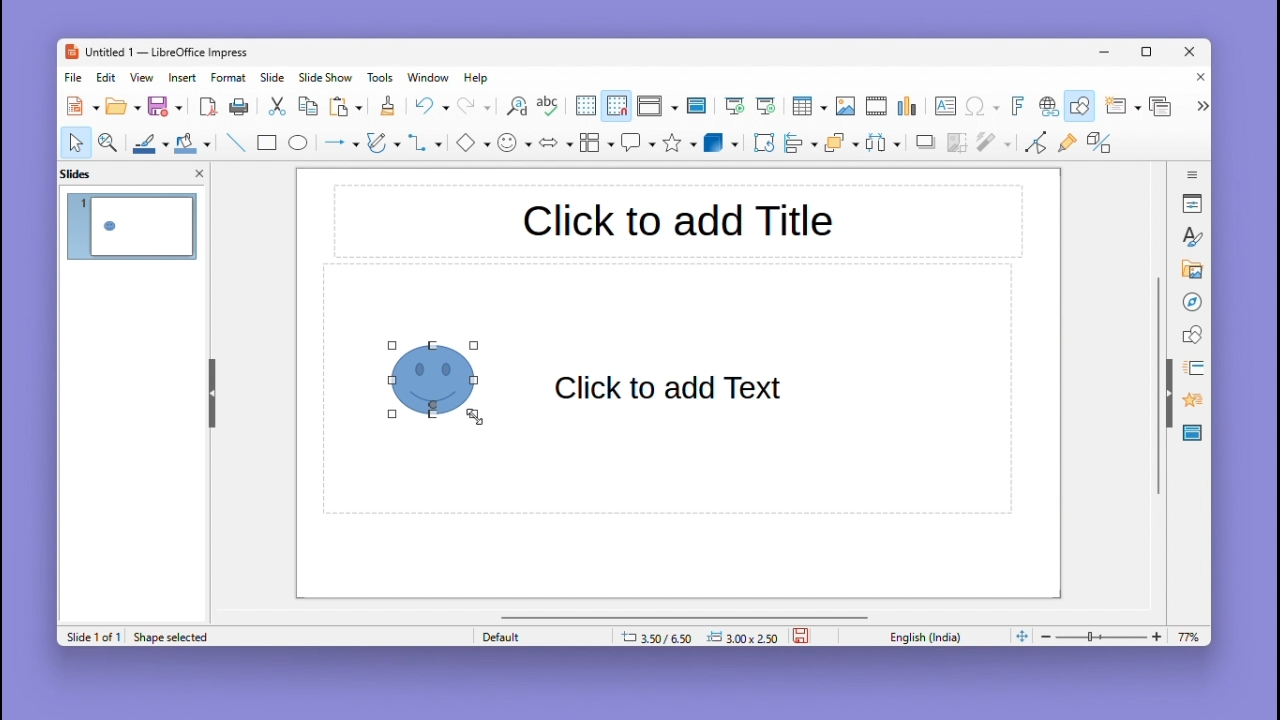 The width and height of the screenshot is (1280, 720). What do you see at coordinates (638, 142) in the screenshot?
I see `Comment box` at bounding box center [638, 142].